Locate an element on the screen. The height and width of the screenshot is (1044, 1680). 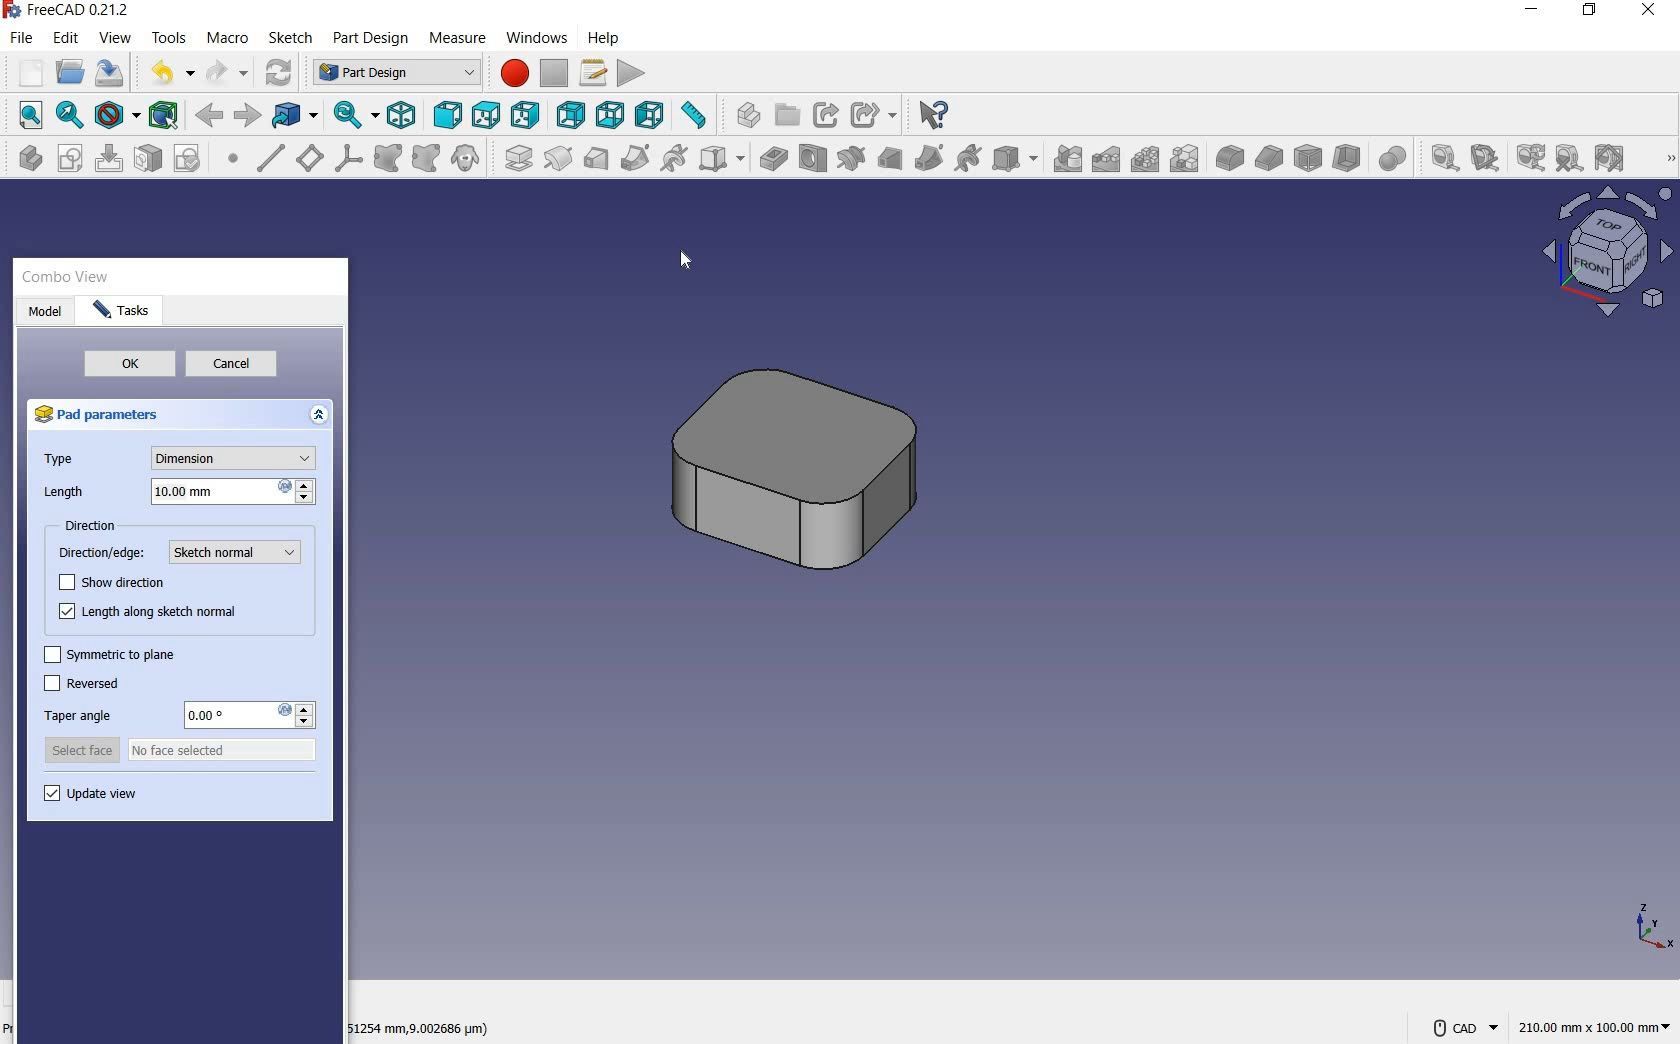
Share options is located at coordinates (875, 112).